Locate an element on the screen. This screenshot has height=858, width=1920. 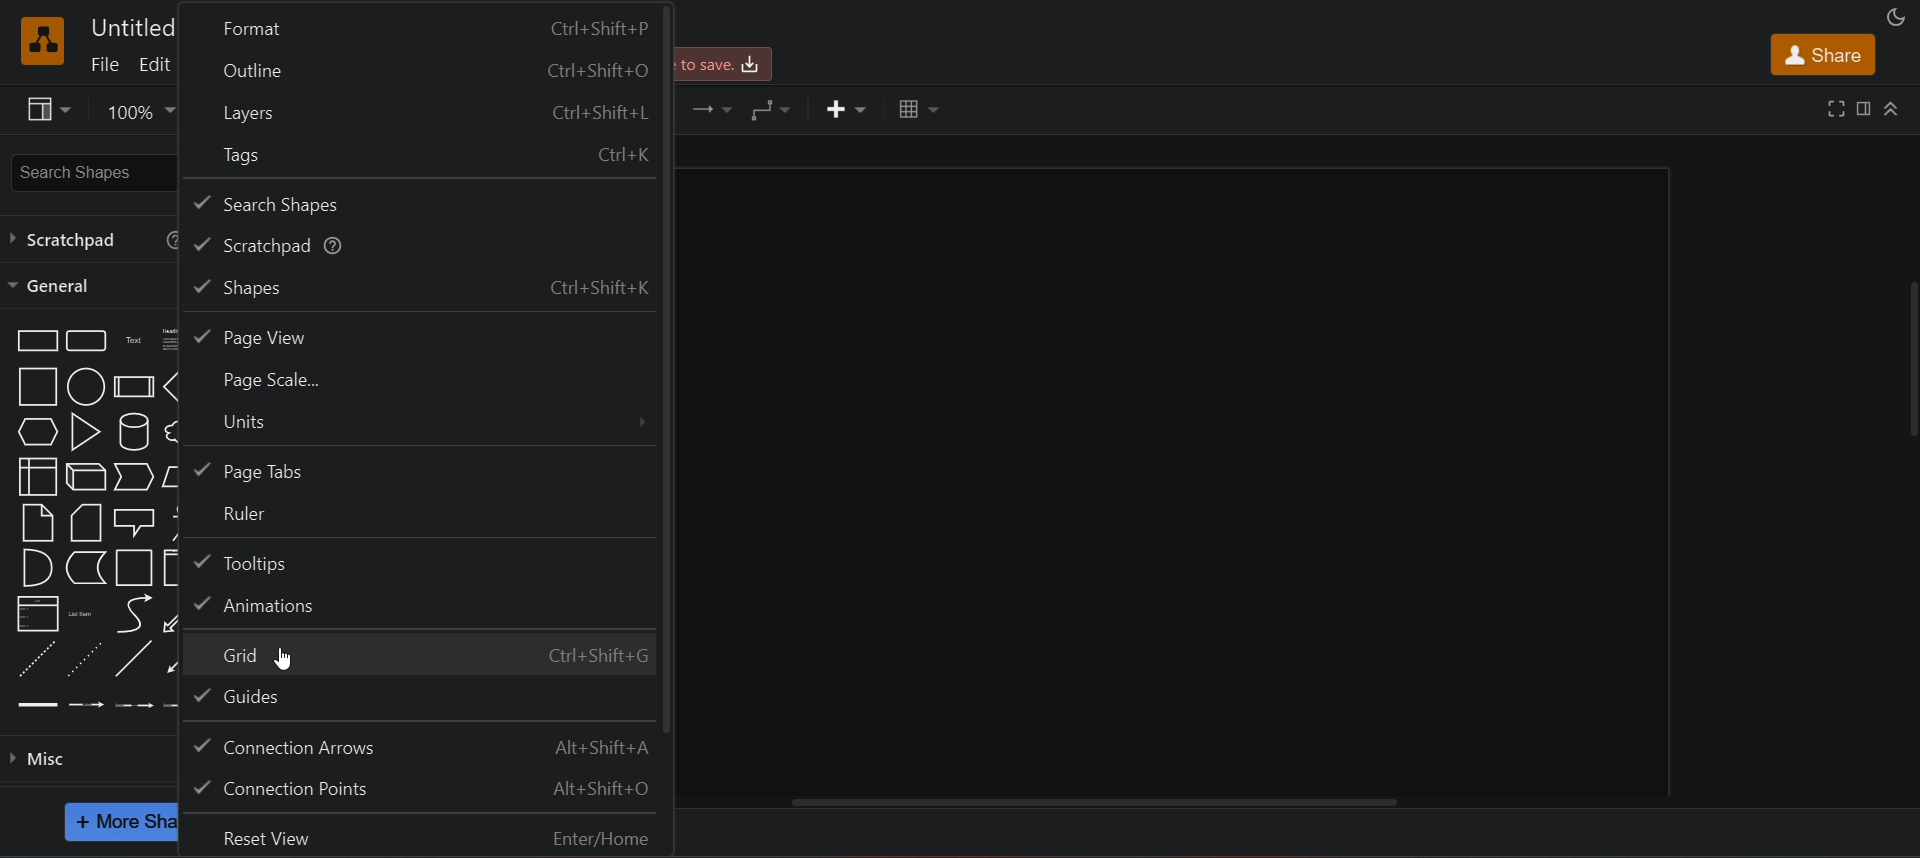
triangle is located at coordinates (84, 431).